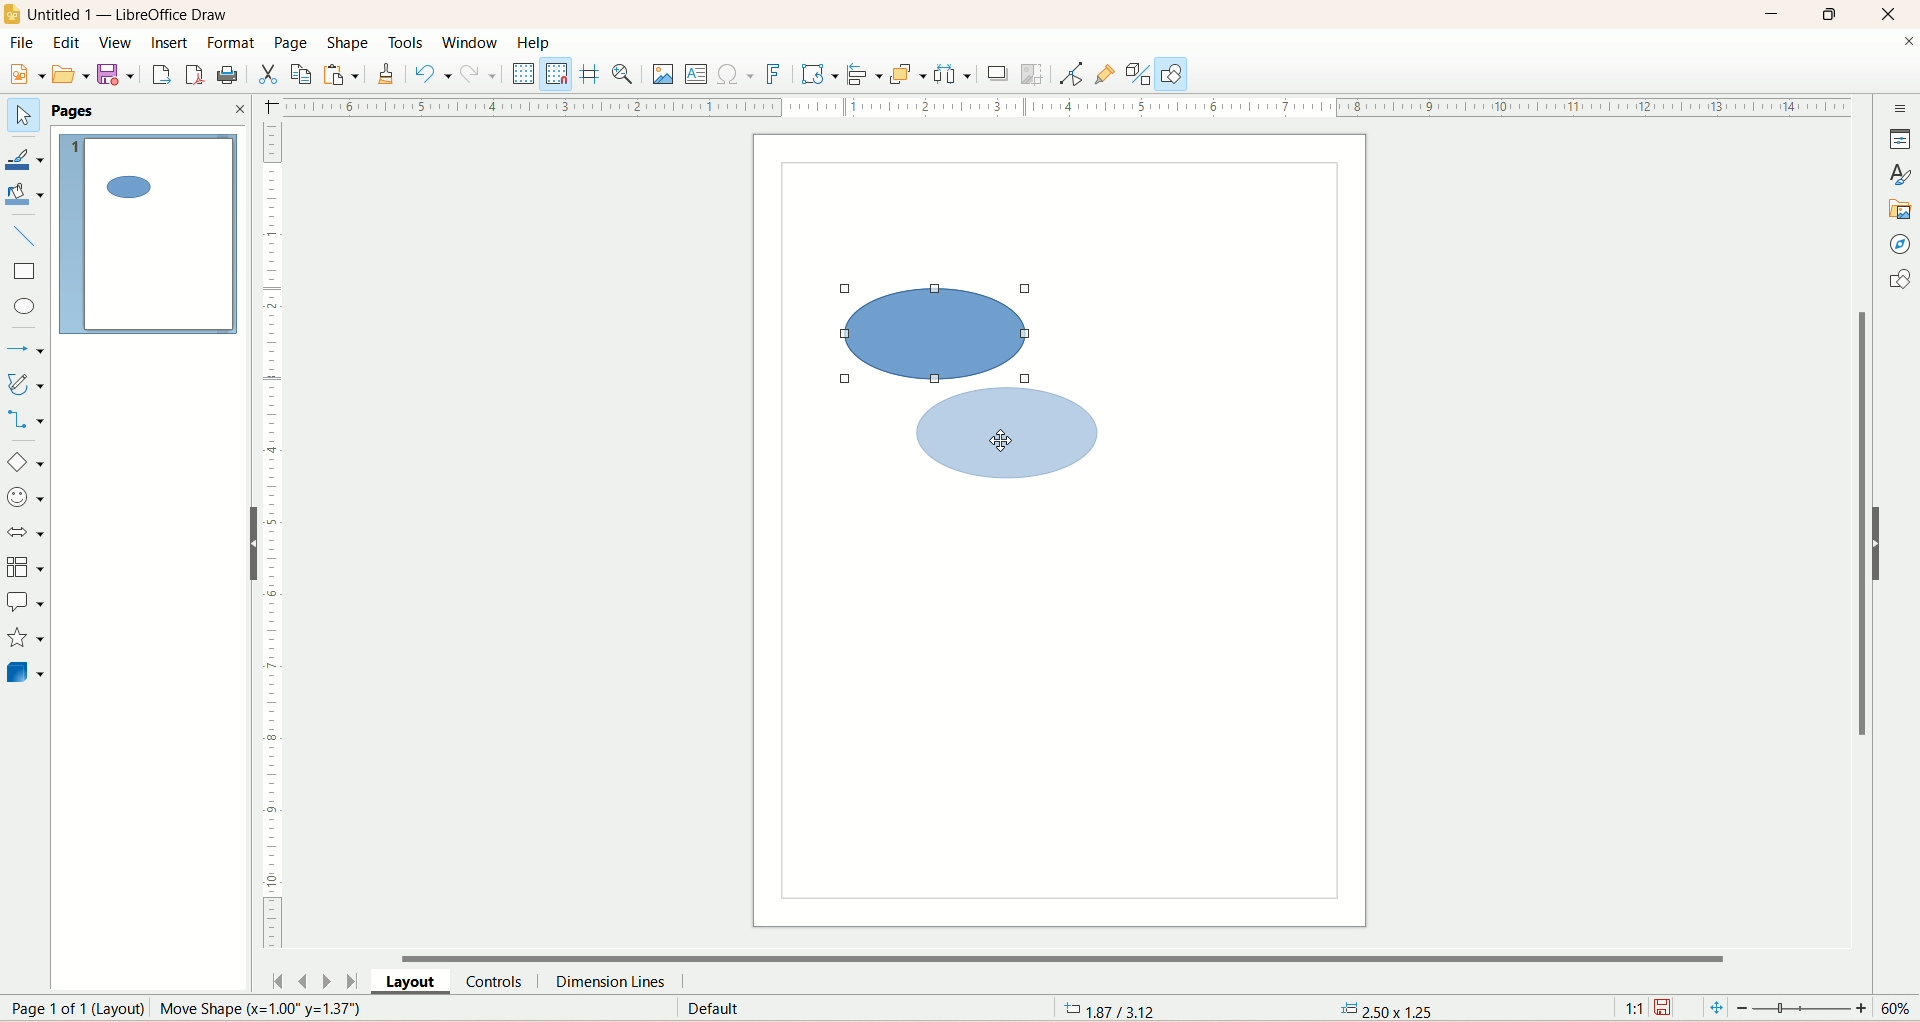 This screenshot has width=1920, height=1022. I want to click on page 1, so click(148, 232).